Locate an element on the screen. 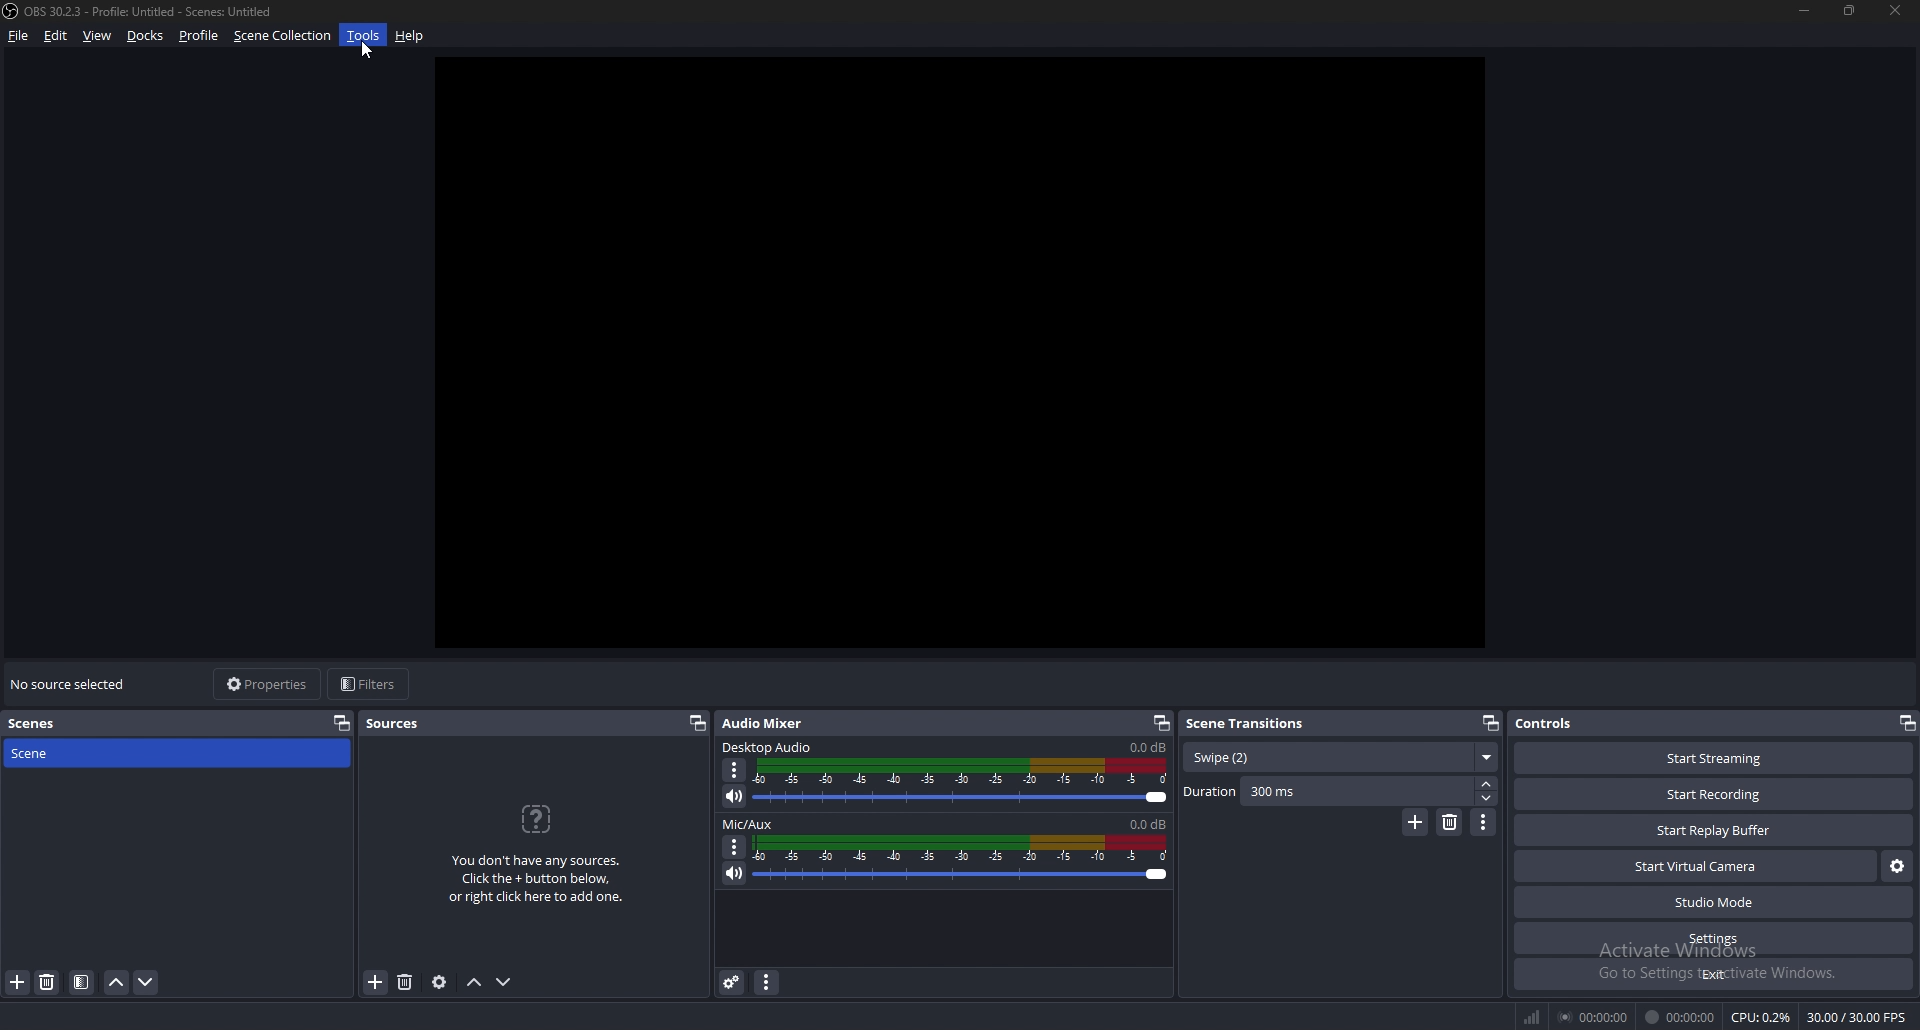 Image resolution: width=1920 pixels, height=1030 pixels. stream duration is located at coordinates (1595, 1016).